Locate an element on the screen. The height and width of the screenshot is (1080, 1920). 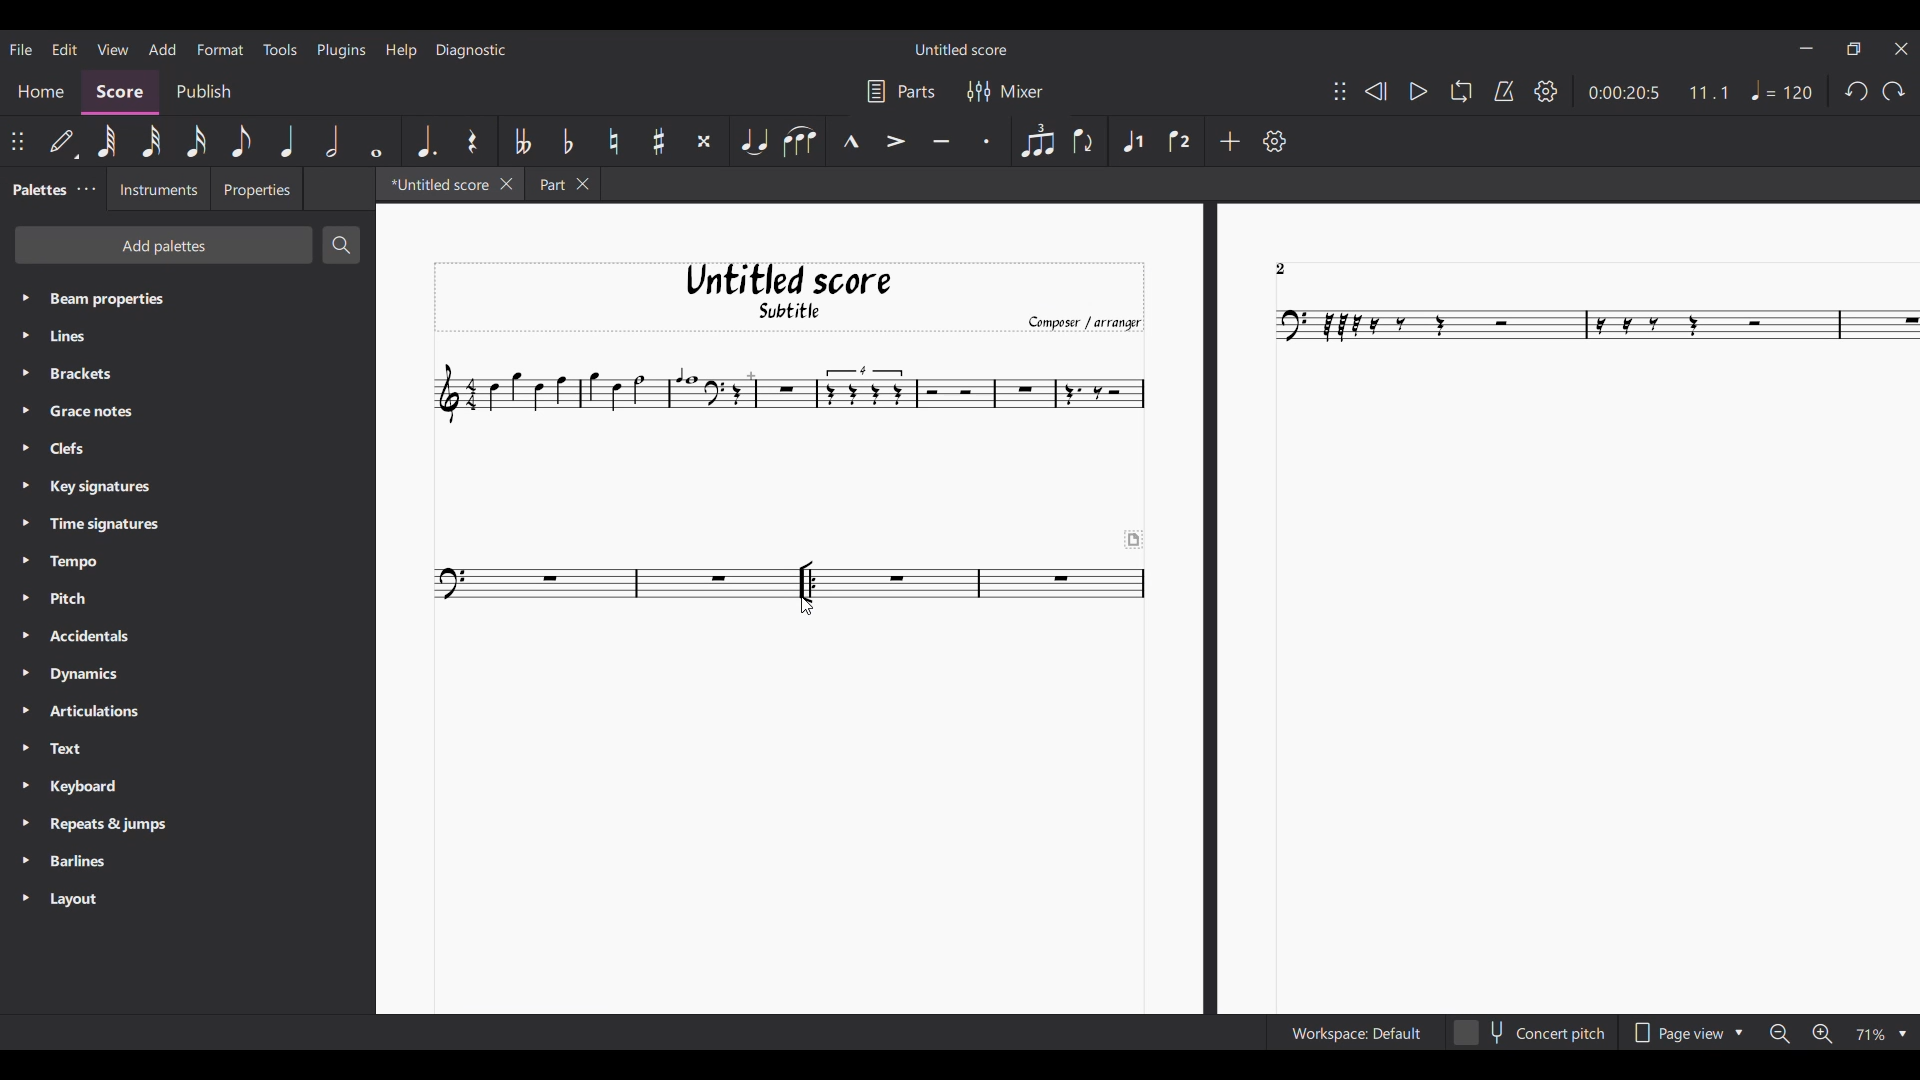
Voice 1 is located at coordinates (1132, 141).